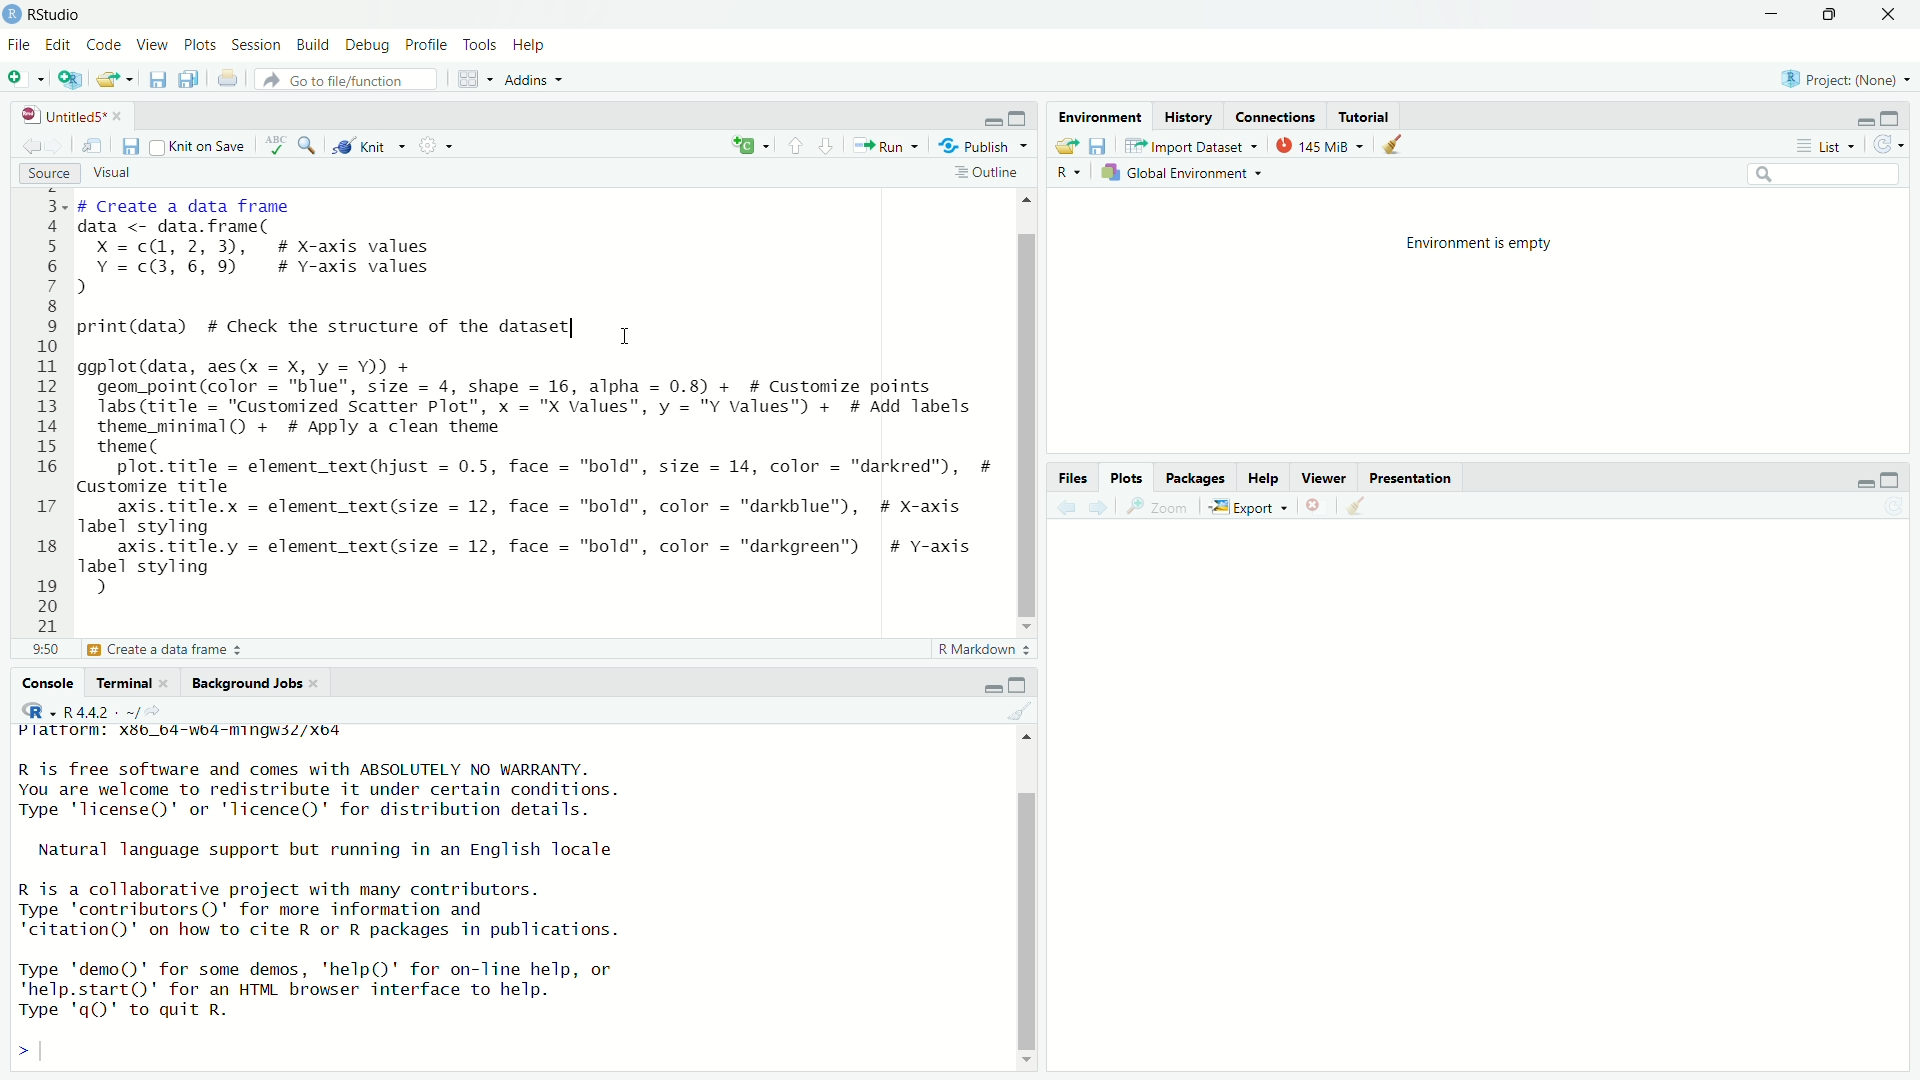 This screenshot has width=1920, height=1080. I want to click on Find/replace, so click(310, 148).